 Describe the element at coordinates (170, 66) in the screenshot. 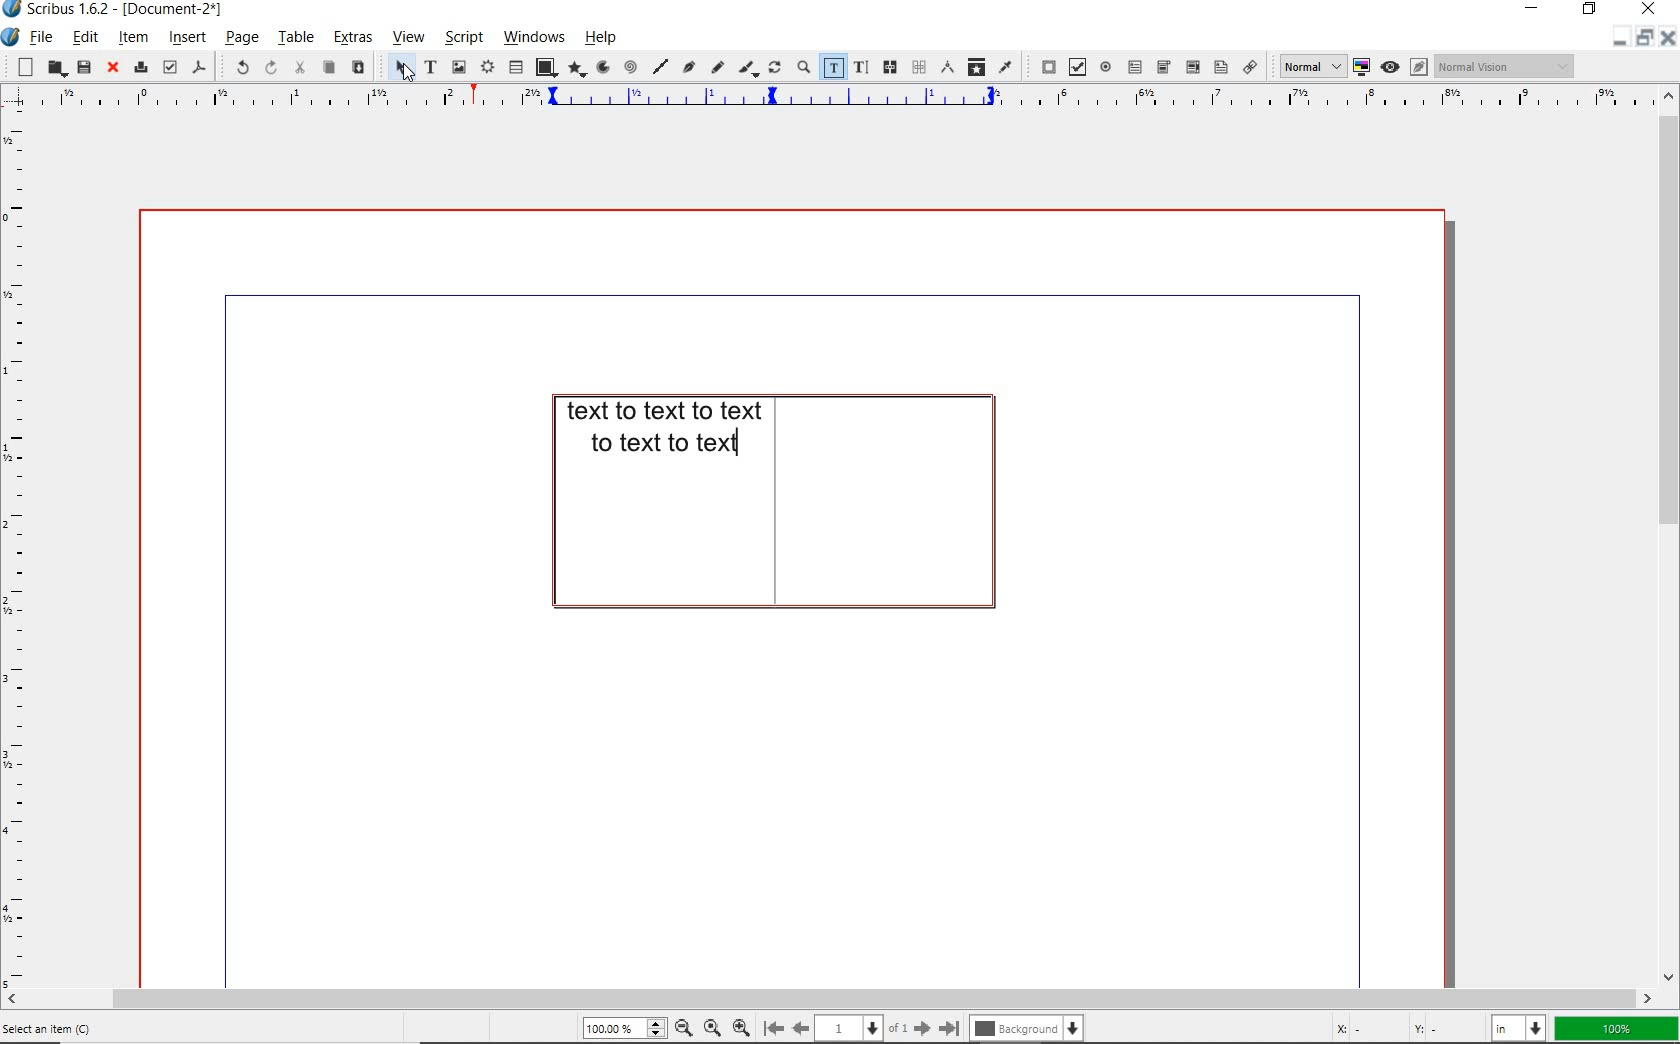

I see `preflight verifier` at that location.